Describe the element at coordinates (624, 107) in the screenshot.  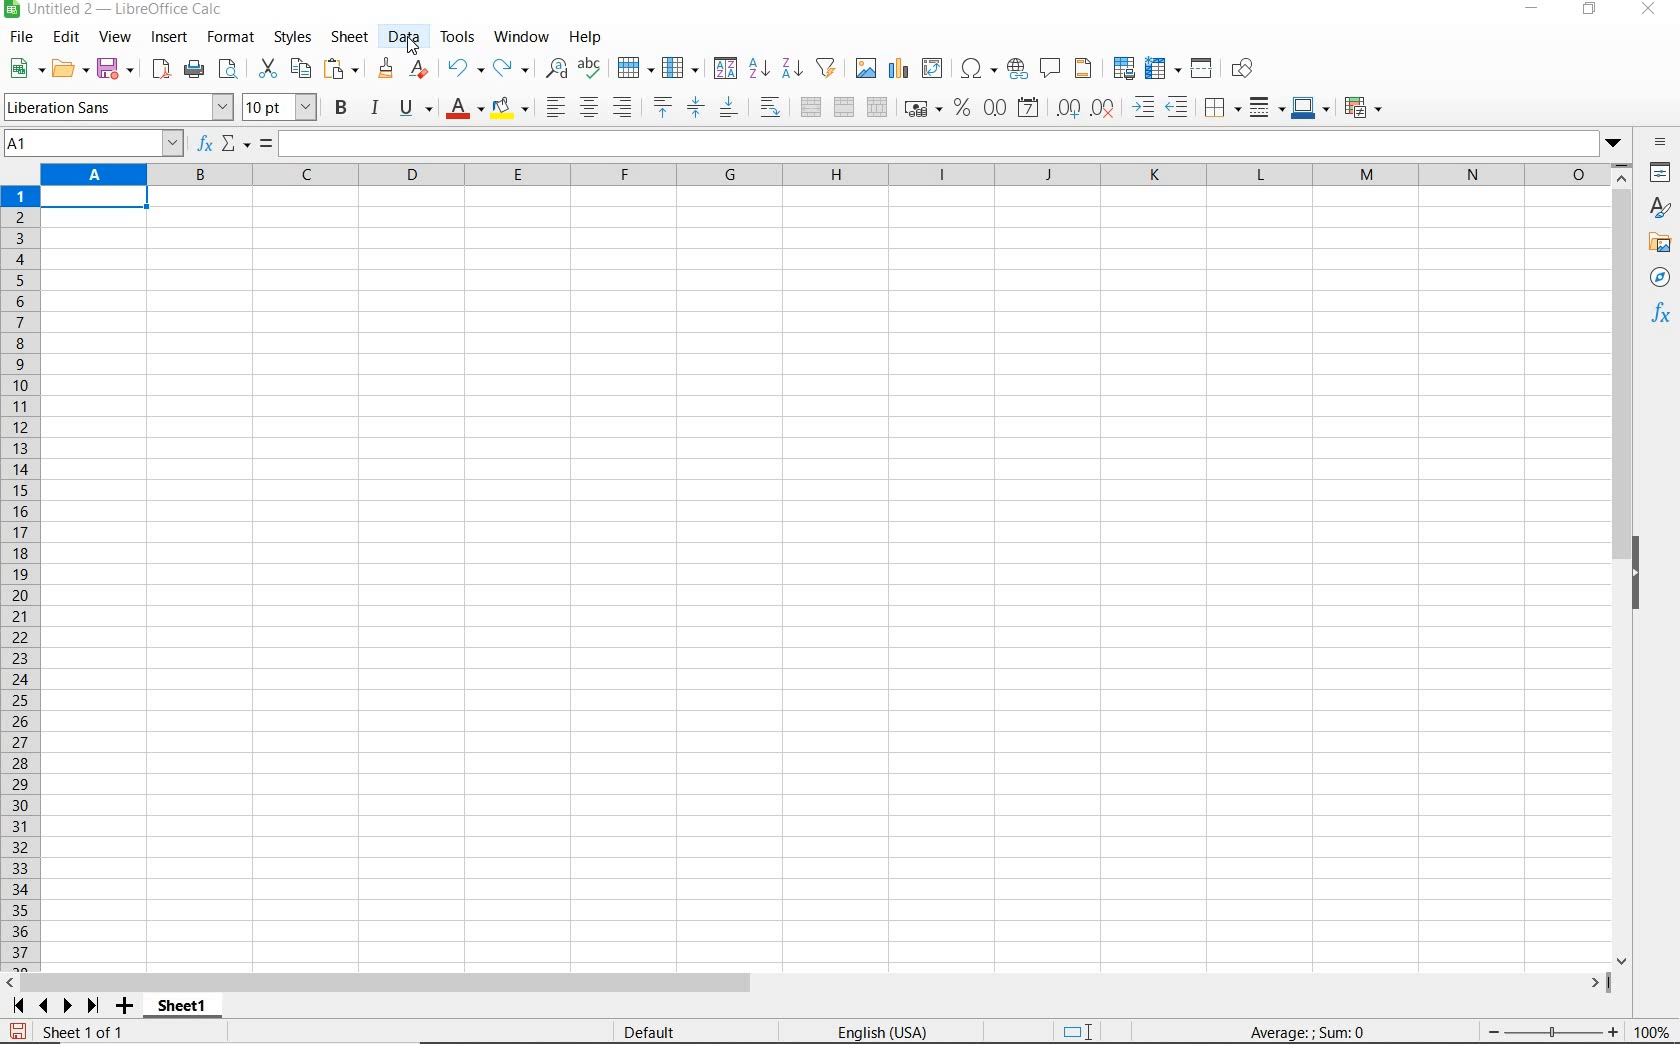
I see `align right` at that location.